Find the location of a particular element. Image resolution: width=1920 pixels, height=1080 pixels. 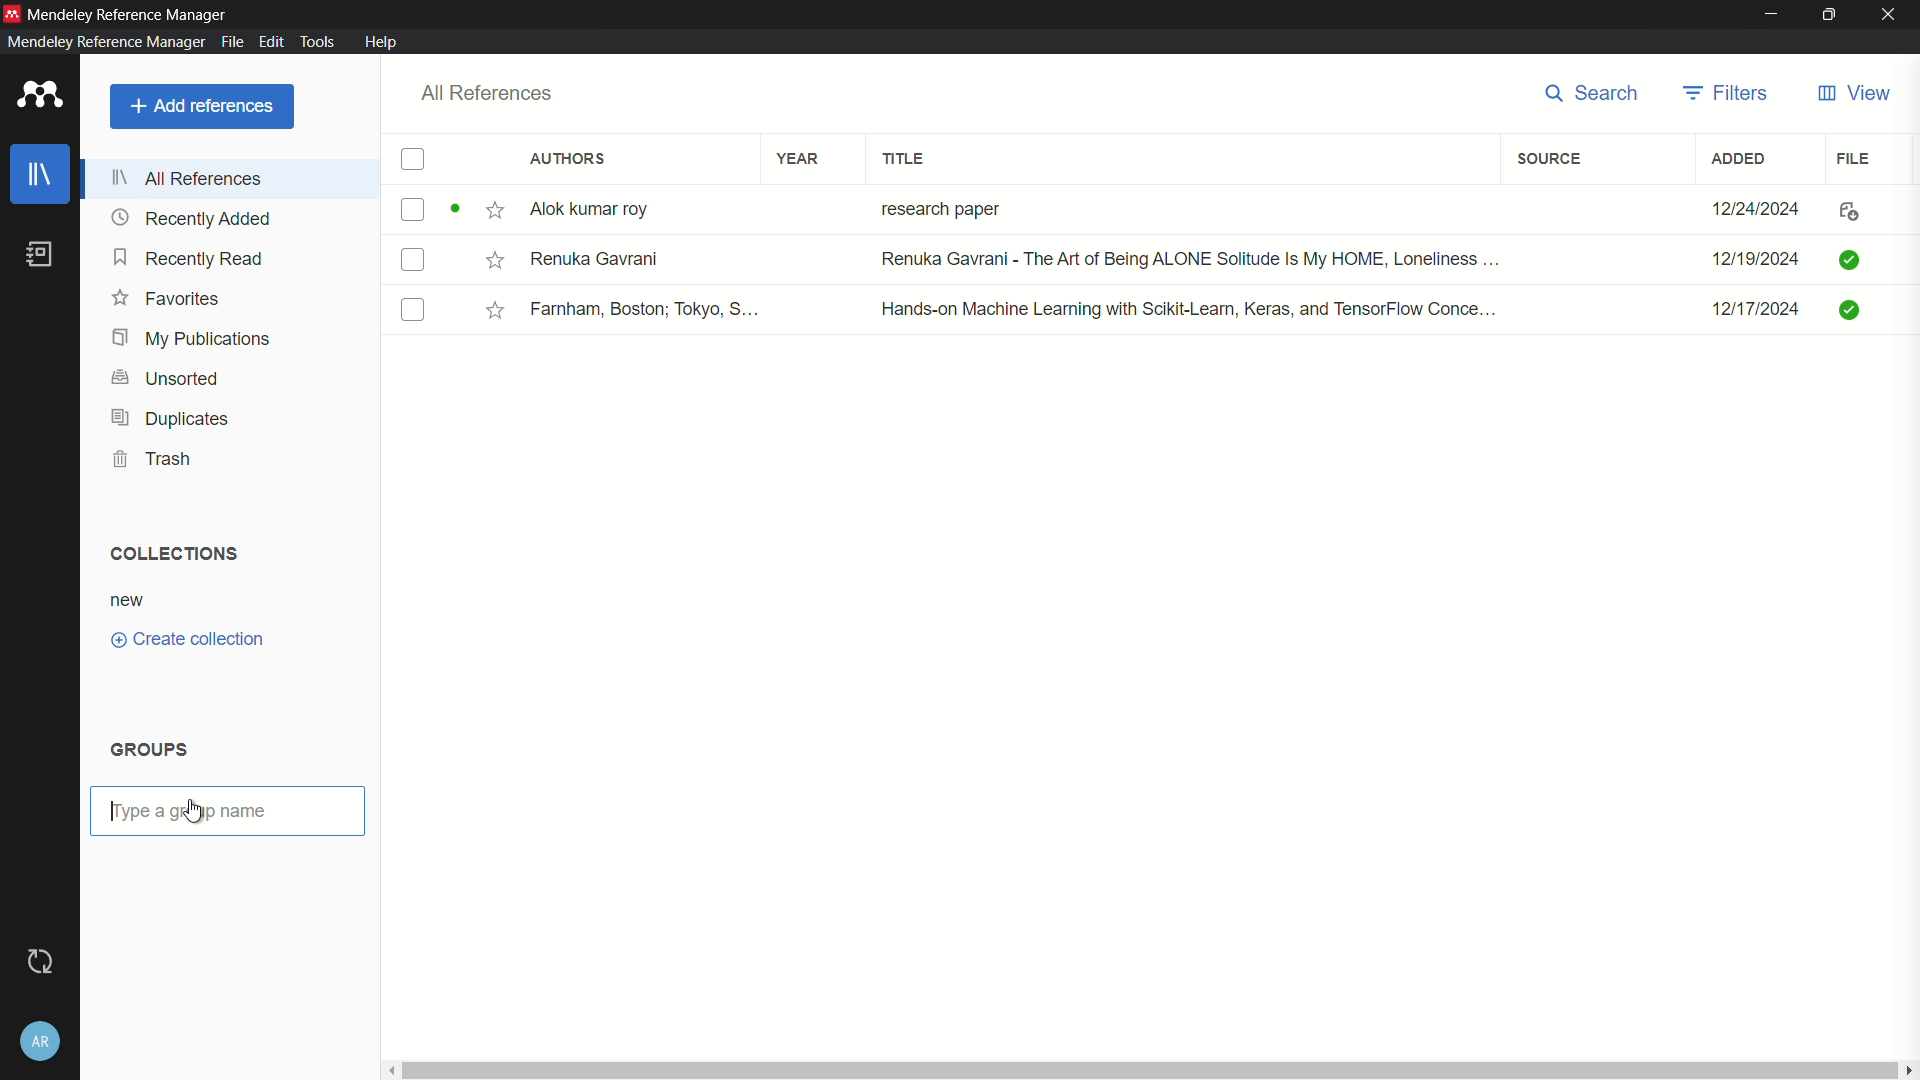

Mendeley Reference Manager is located at coordinates (130, 12).